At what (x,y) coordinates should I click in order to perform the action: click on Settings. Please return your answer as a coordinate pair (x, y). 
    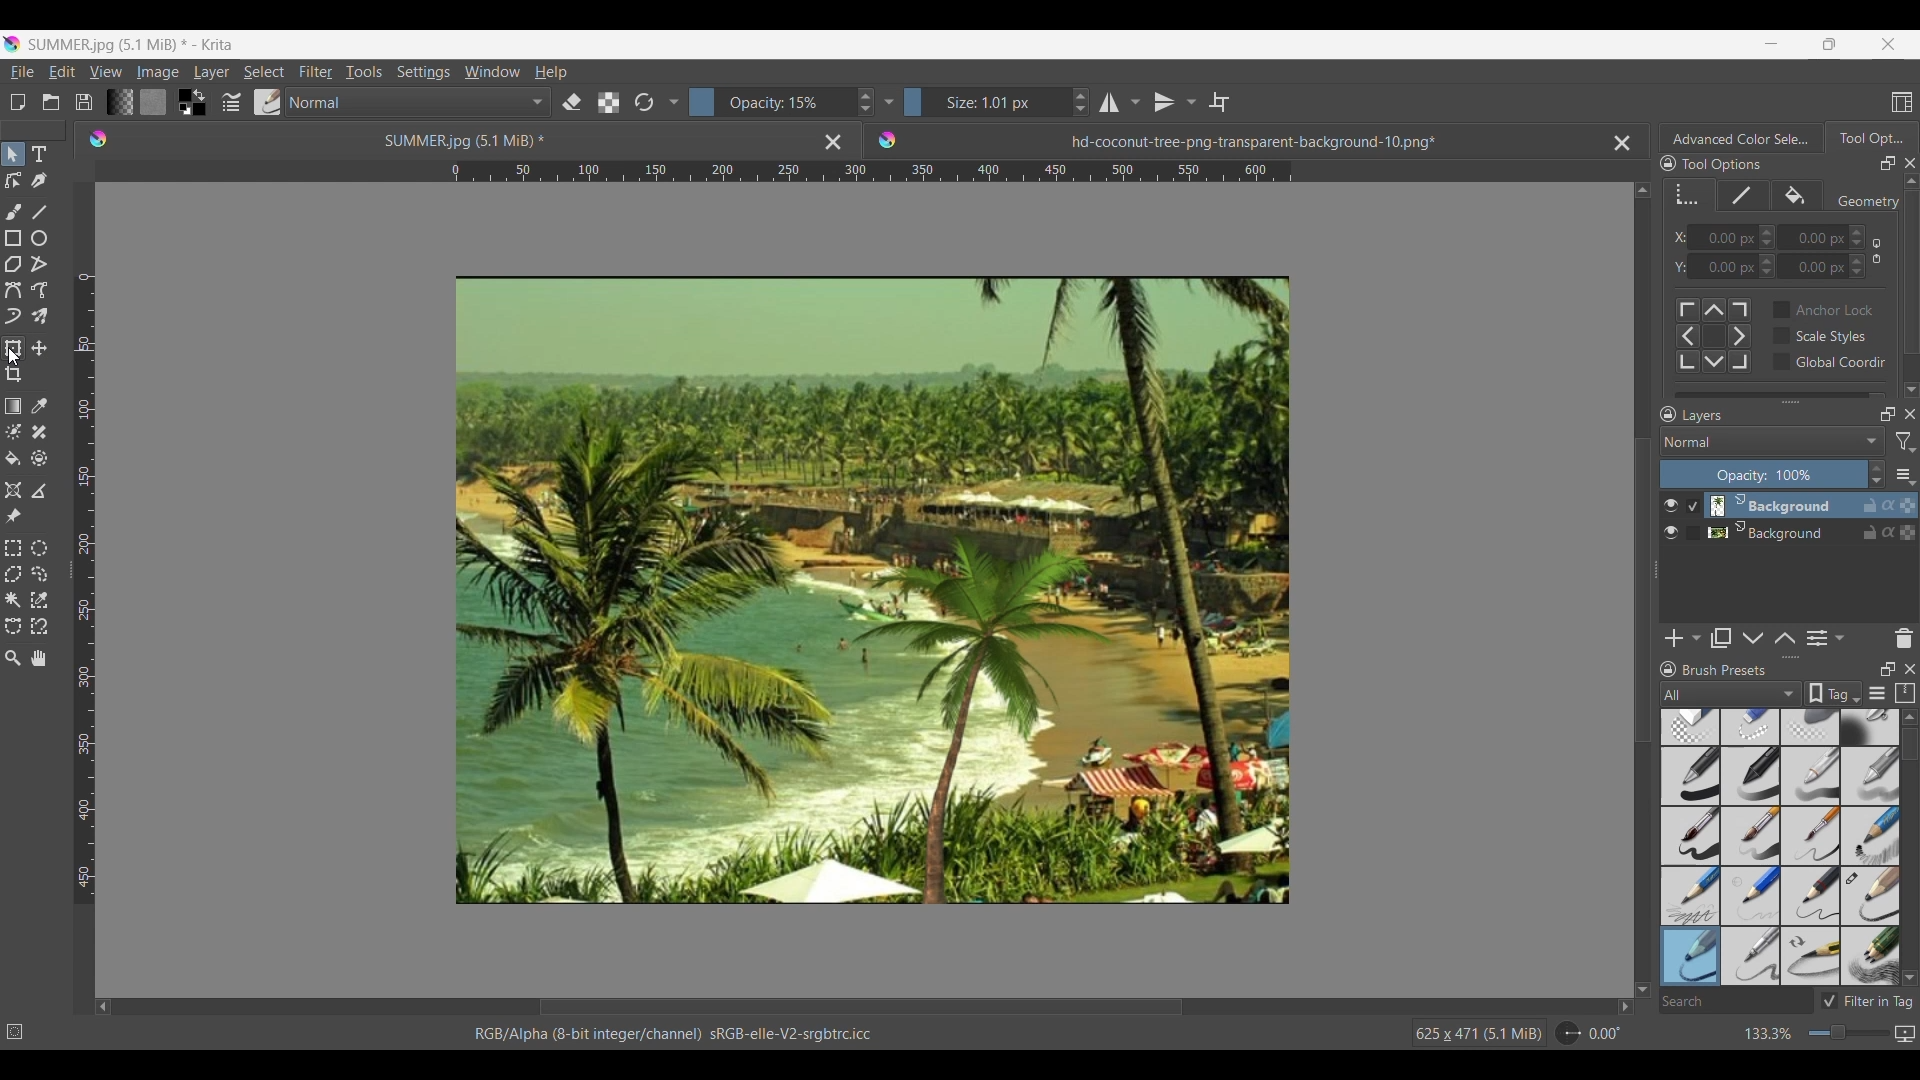
    Looking at the image, I should click on (423, 71).